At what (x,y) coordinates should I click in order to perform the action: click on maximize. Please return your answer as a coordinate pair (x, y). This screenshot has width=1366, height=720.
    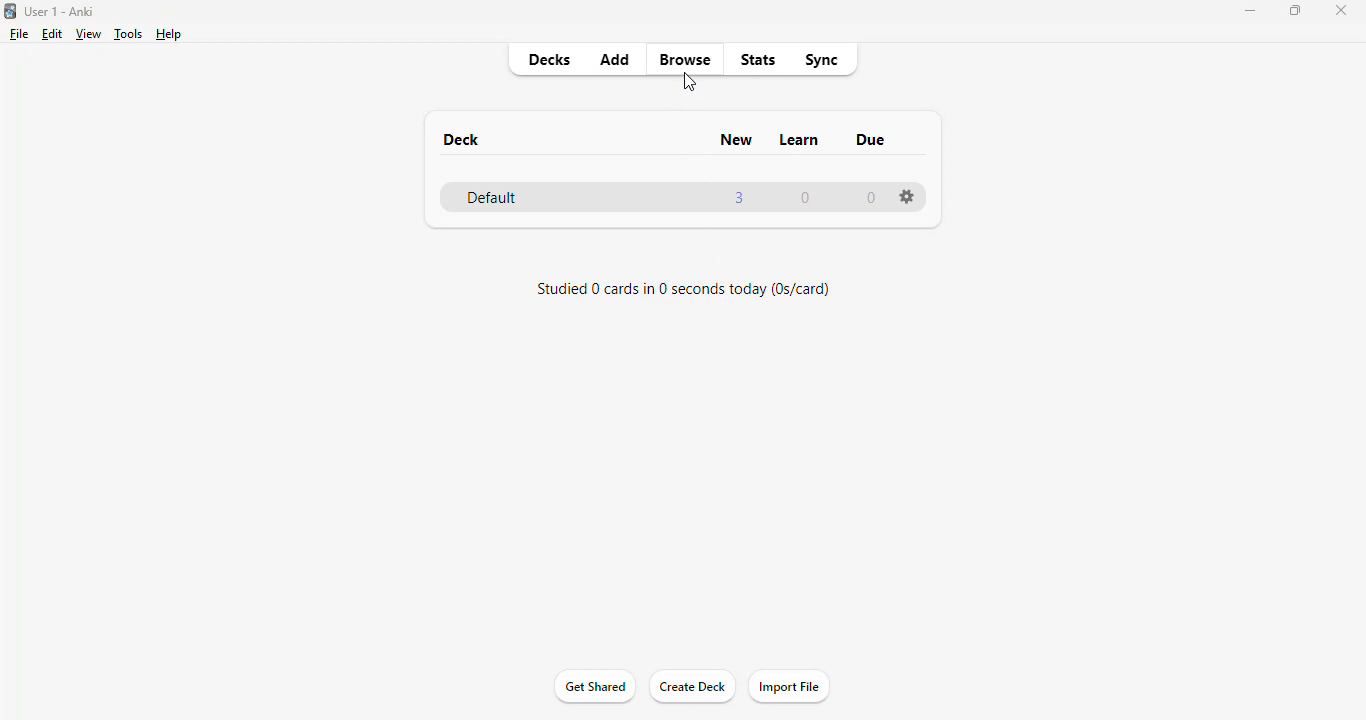
    Looking at the image, I should click on (1296, 10).